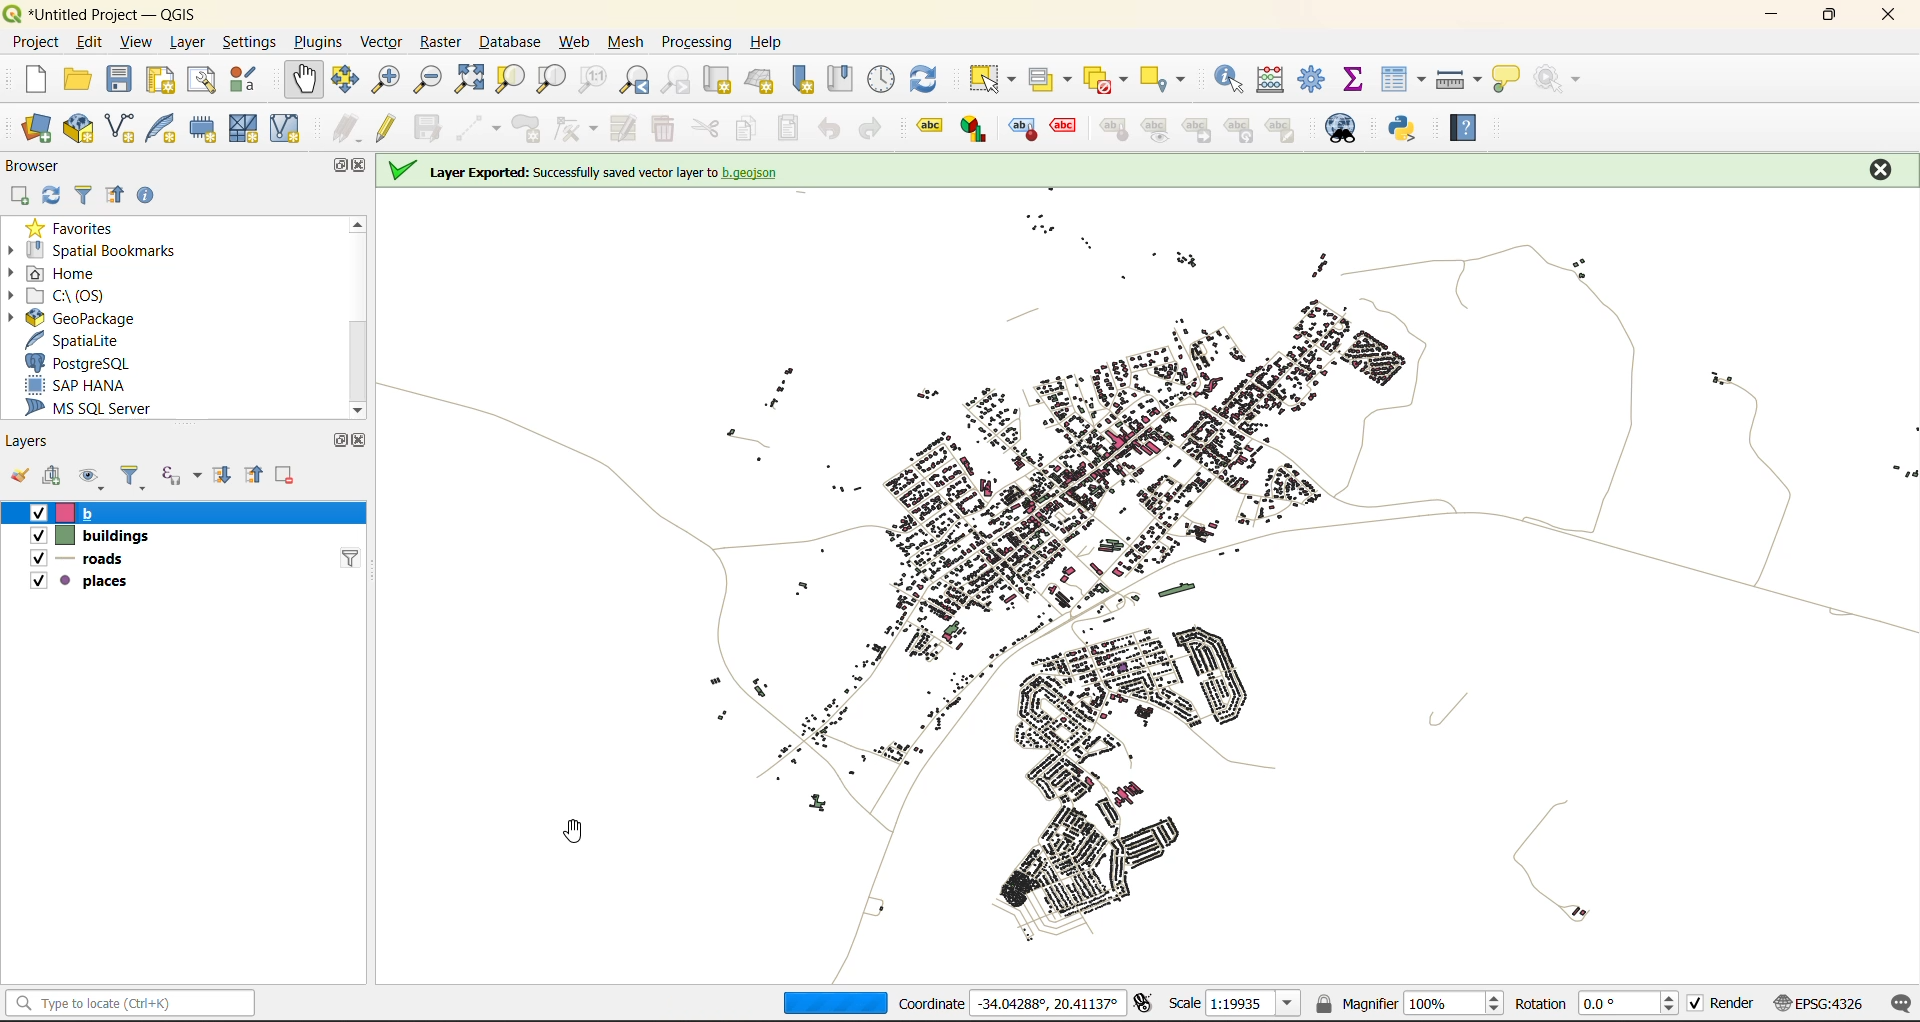  Describe the element at coordinates (166, 126) in the screenshot. I see `new spatialite` at that location.